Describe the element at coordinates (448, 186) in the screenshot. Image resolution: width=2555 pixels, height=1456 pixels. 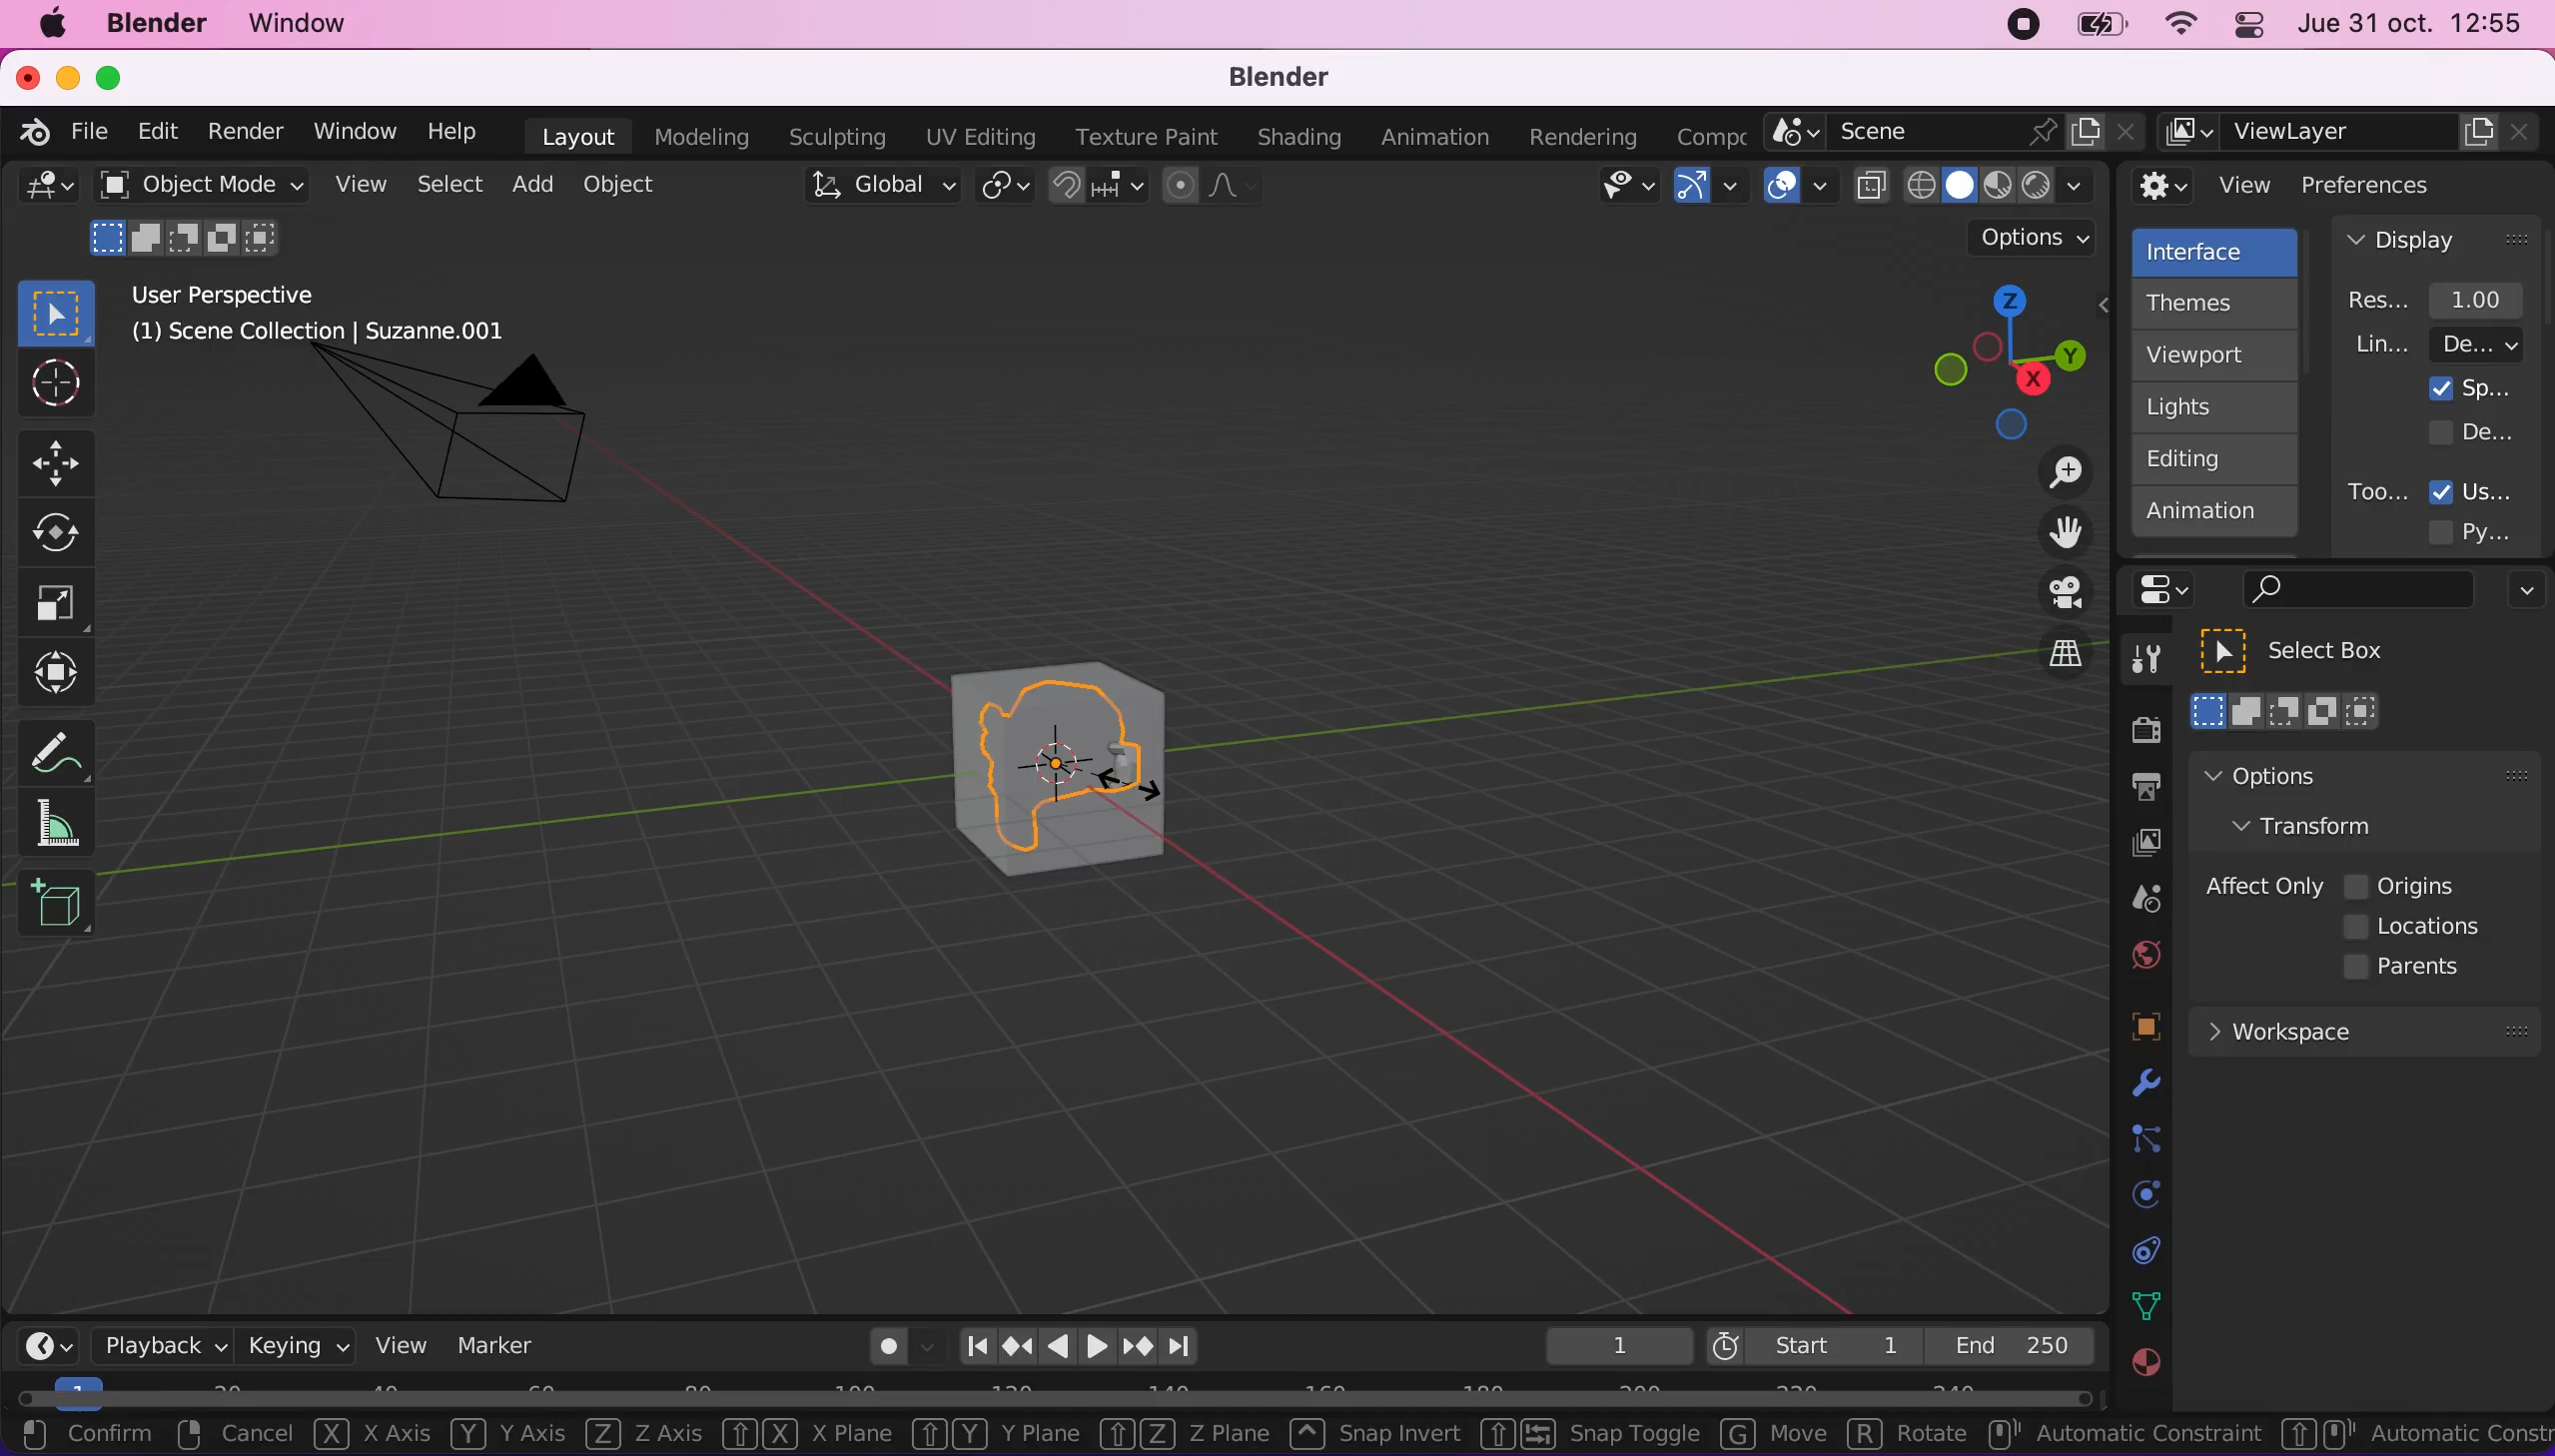
I see `select` at that location.